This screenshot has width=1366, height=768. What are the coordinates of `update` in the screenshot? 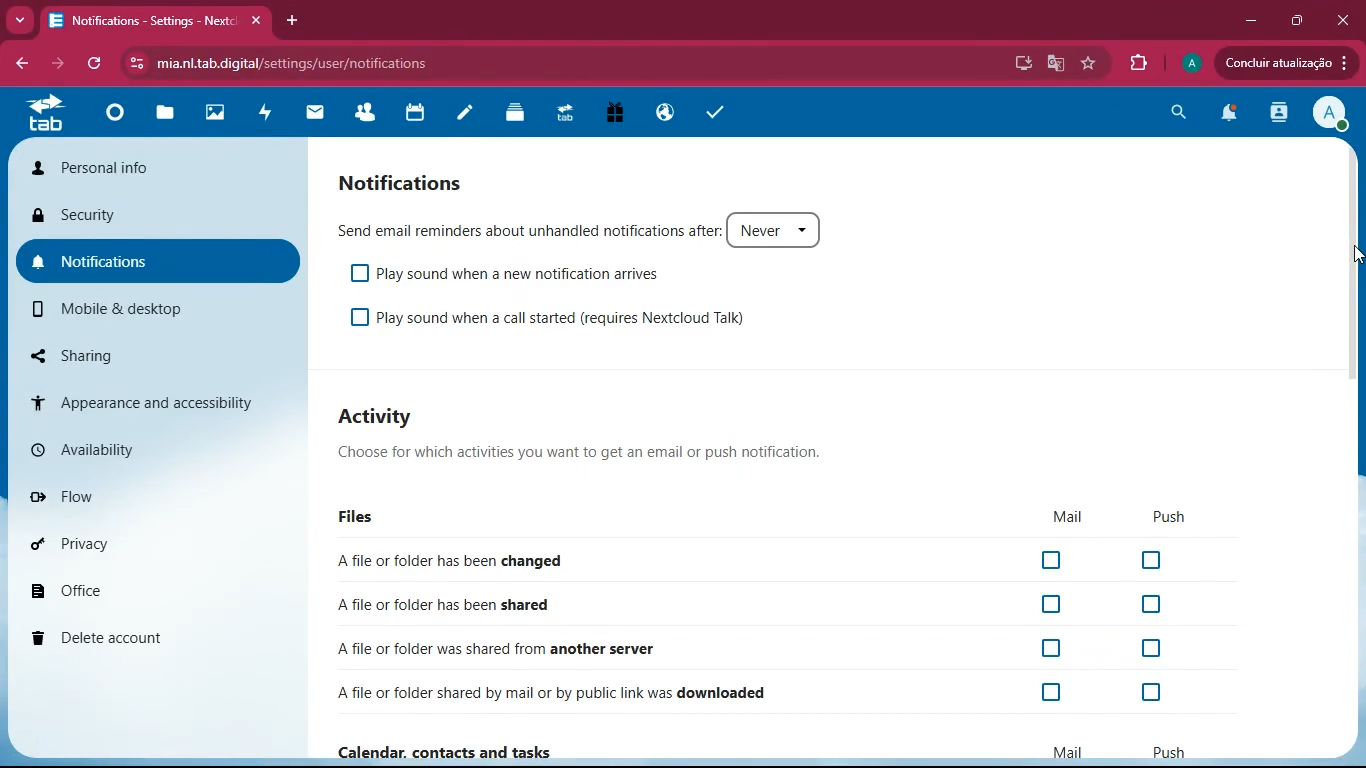 It's located at (1284, 63).